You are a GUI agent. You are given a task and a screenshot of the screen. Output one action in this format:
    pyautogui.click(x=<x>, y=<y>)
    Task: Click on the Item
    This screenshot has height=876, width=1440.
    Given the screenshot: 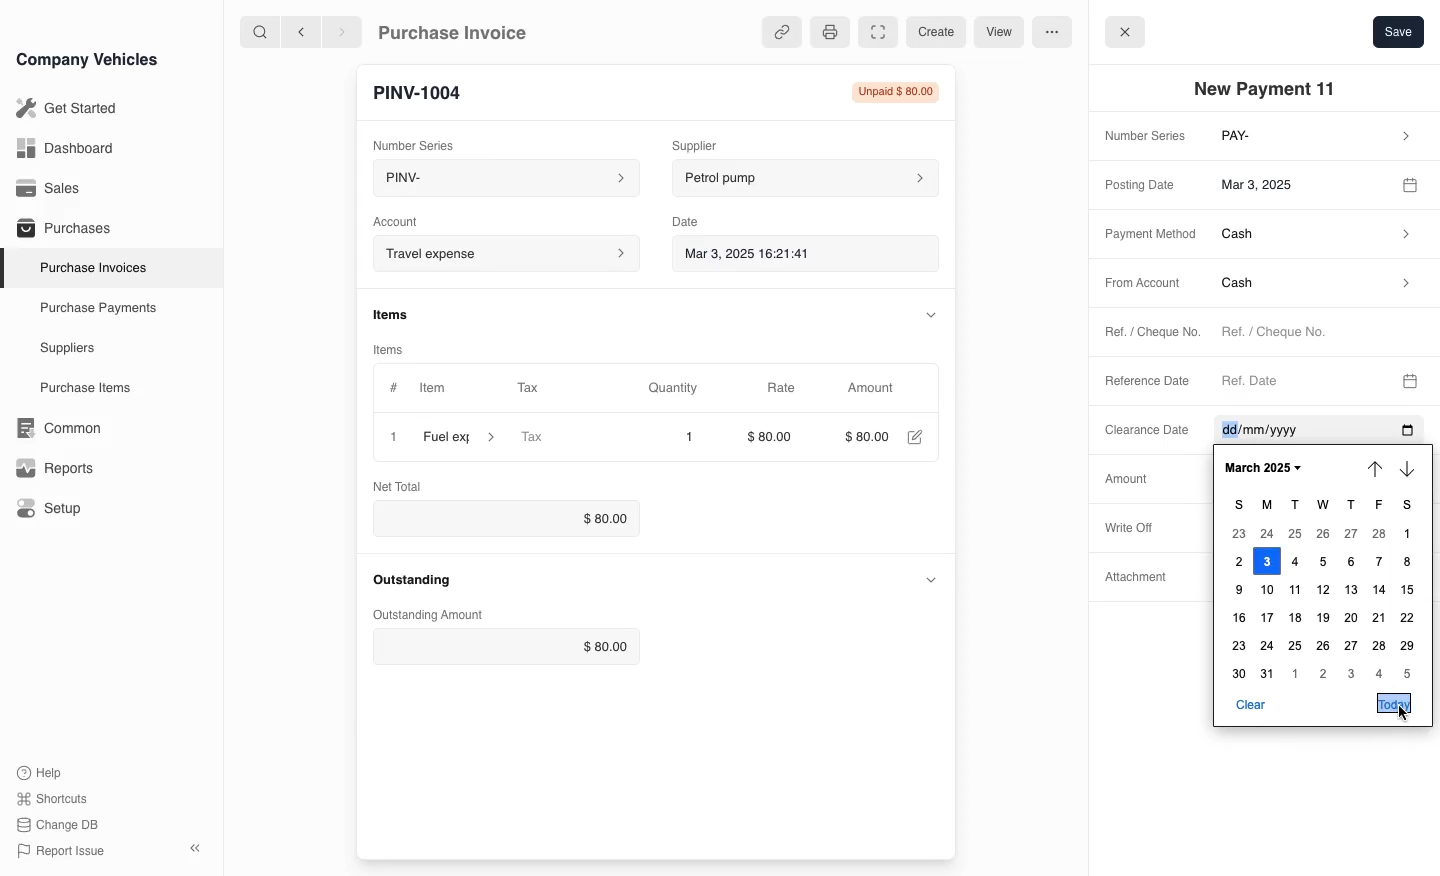 What is the action you would take?
    pyautogui.click(x=419, y=389)
    